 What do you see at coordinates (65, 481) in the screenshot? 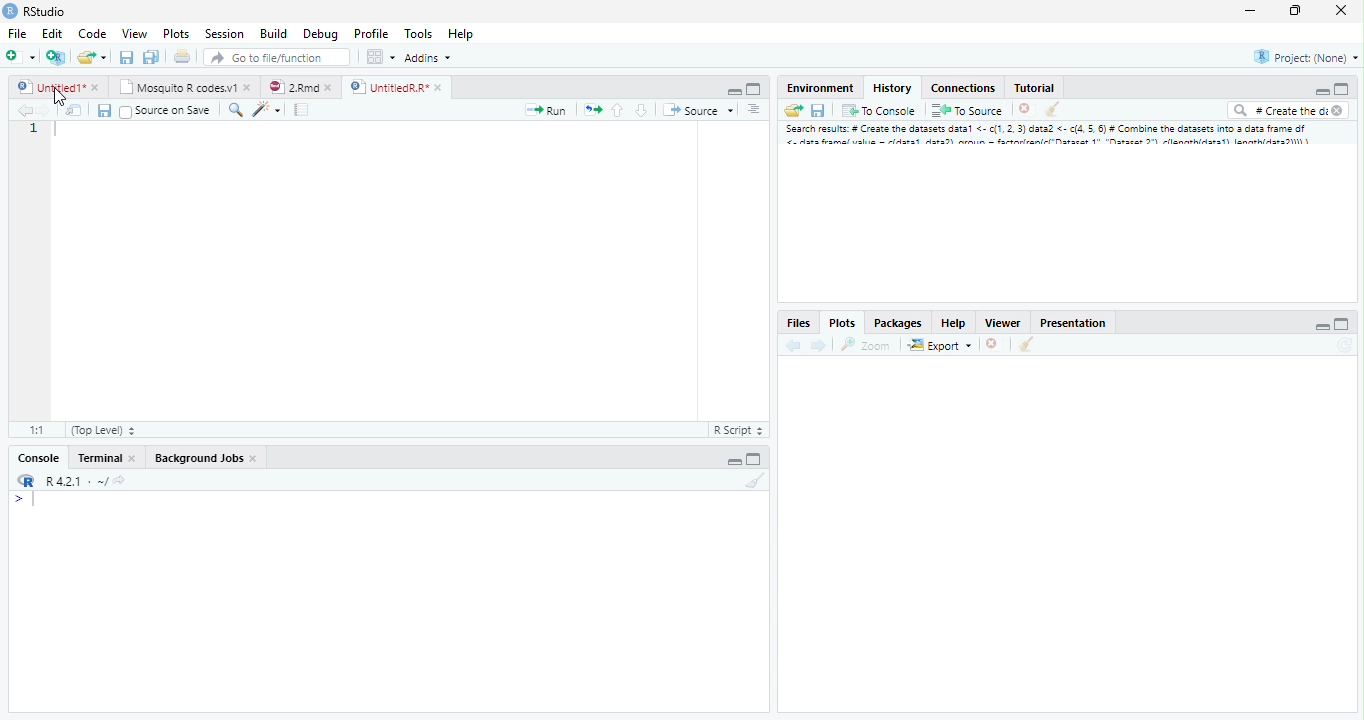
I see `R.4.2.1` at bounding box center [65, 481].